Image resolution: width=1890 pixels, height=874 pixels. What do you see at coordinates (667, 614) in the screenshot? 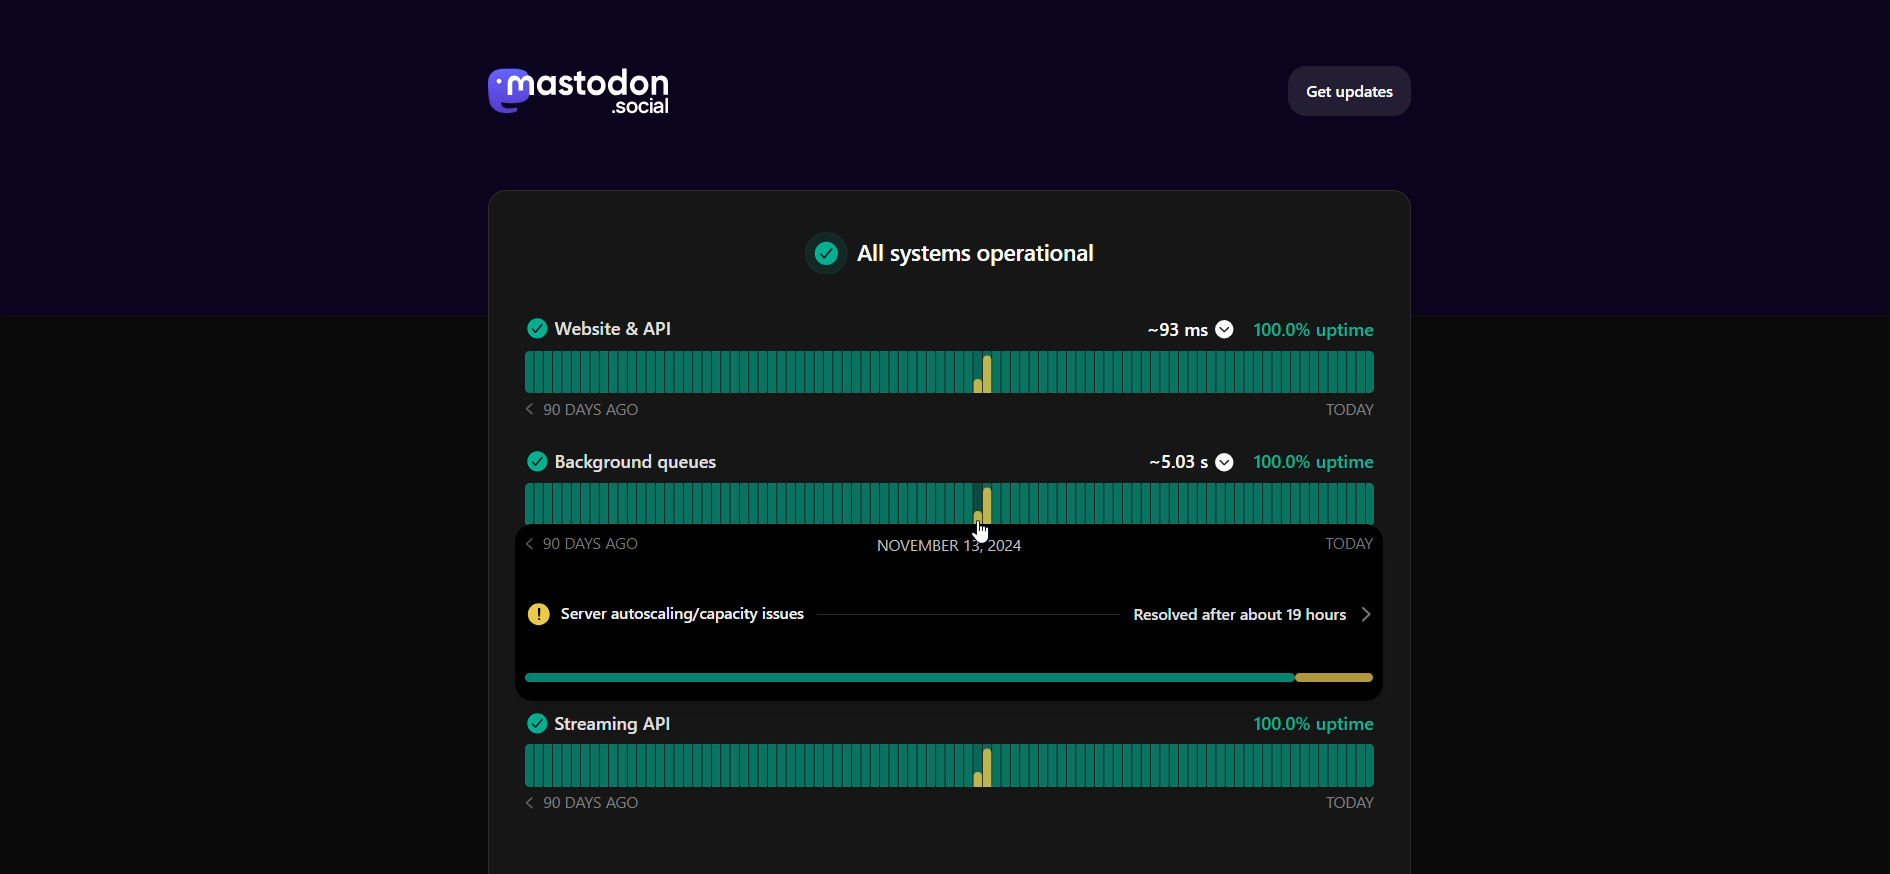
I see `Server info` at bounding box center [667, 614].